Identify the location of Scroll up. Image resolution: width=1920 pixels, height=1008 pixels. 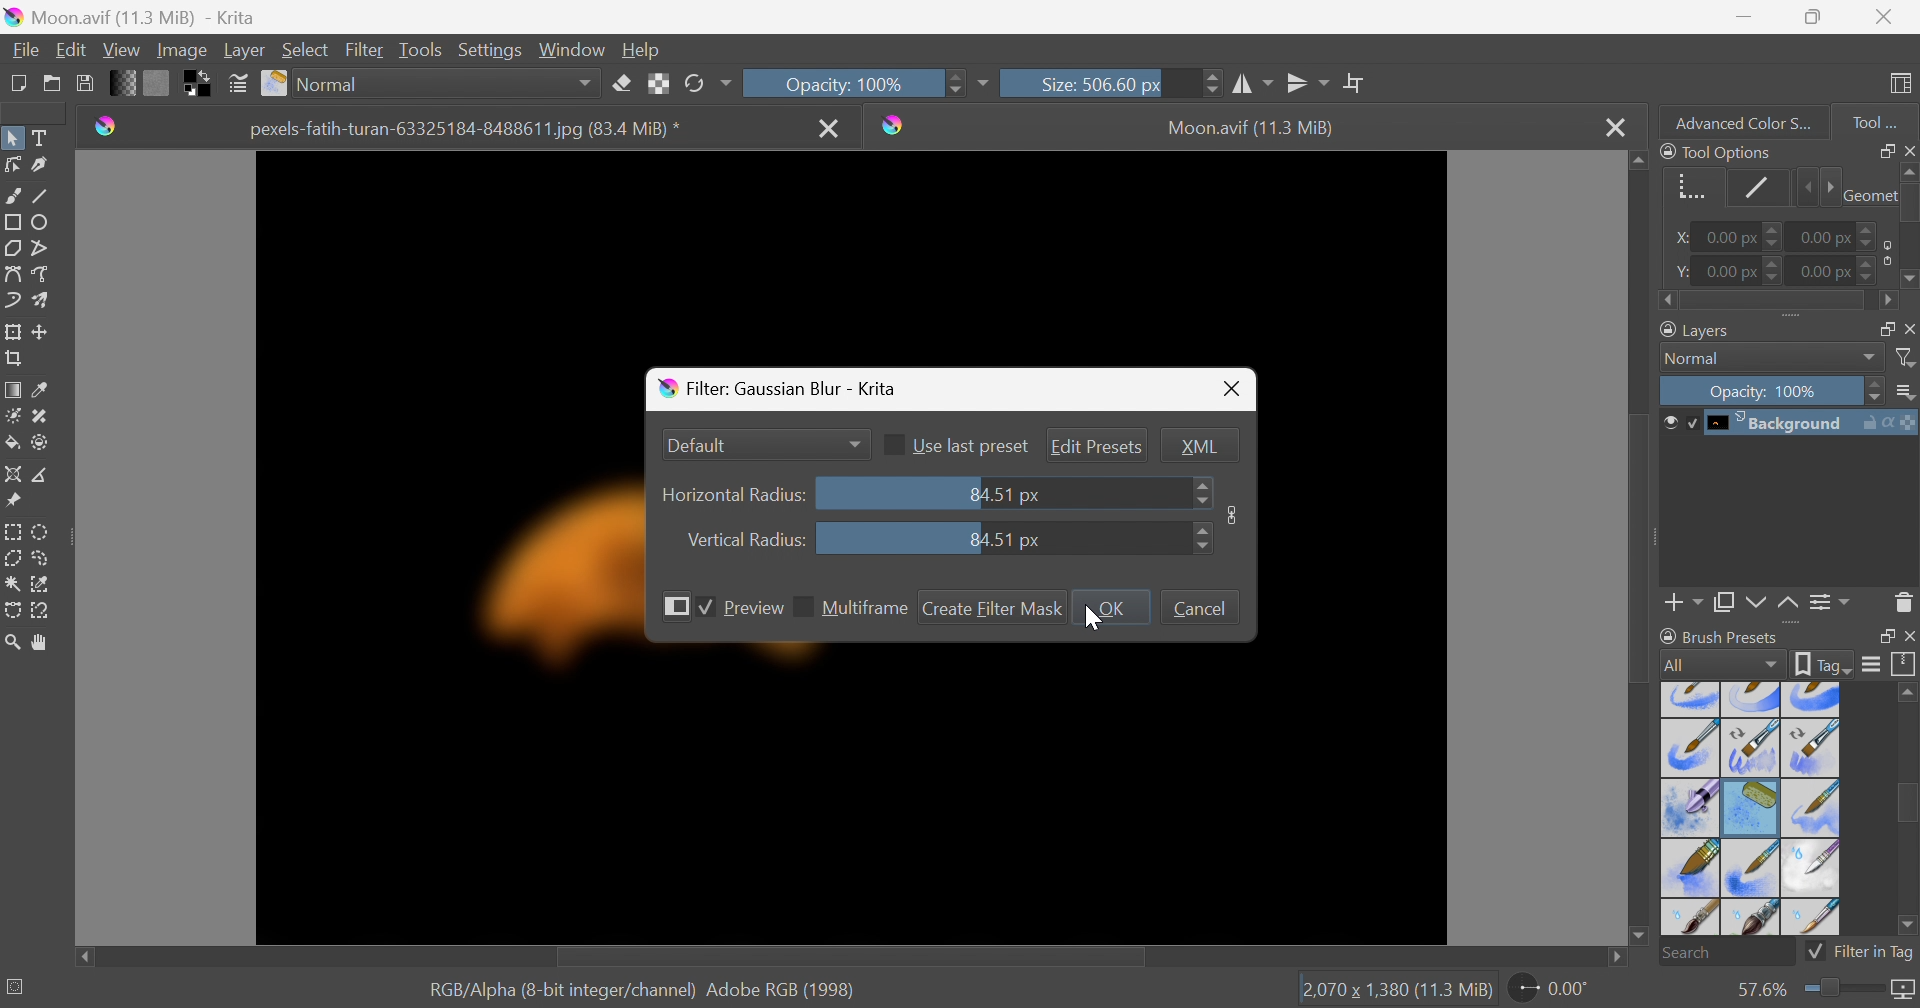
(1908, 170).